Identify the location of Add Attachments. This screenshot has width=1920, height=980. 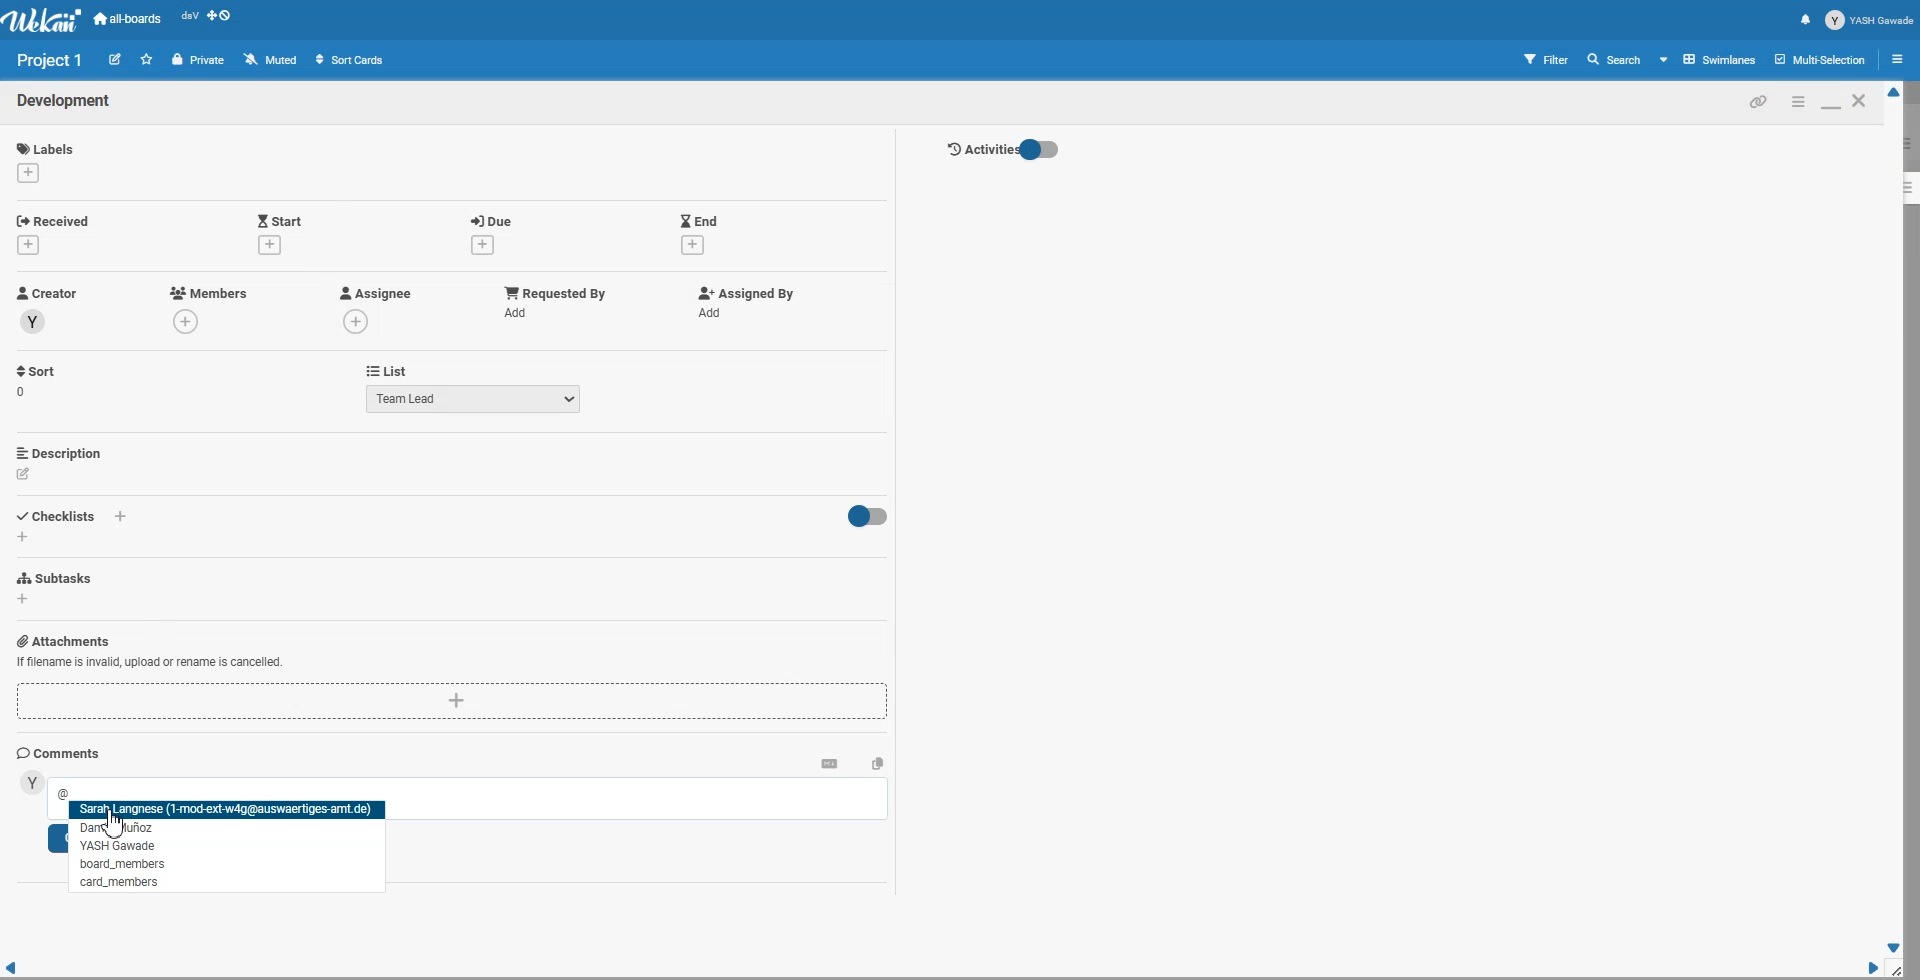
(63, 640).